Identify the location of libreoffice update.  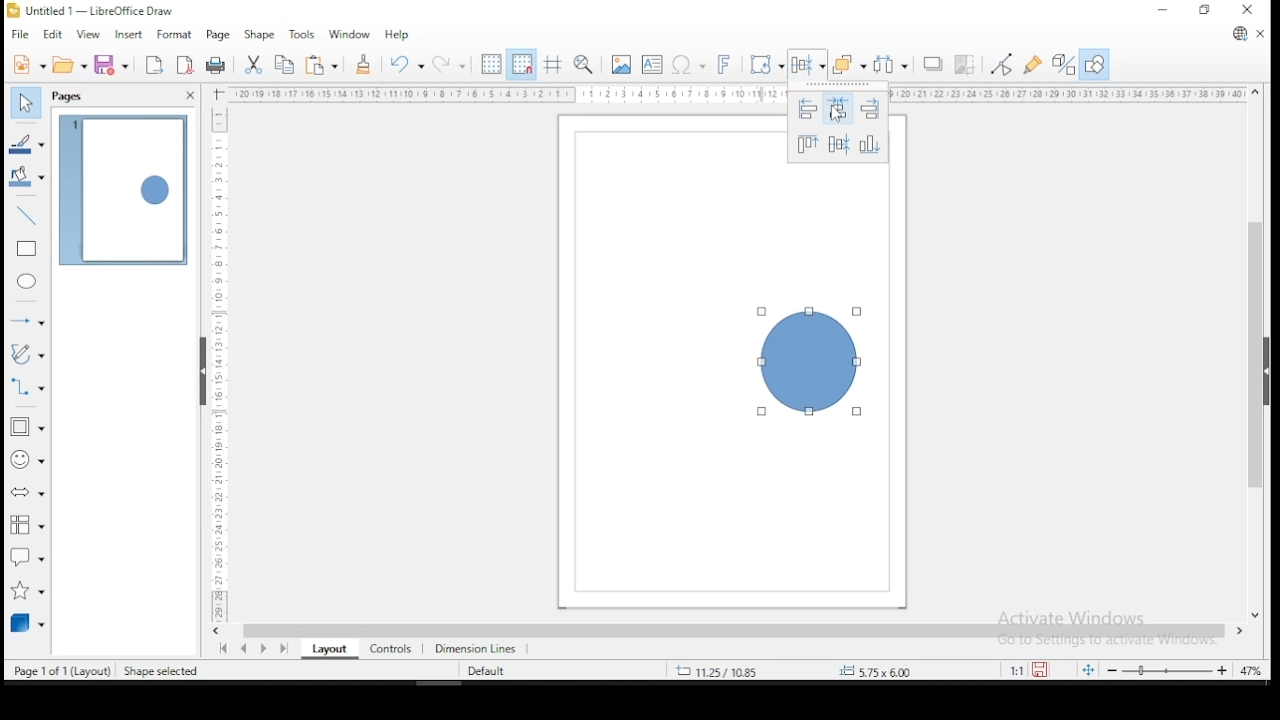
(1239, 35).